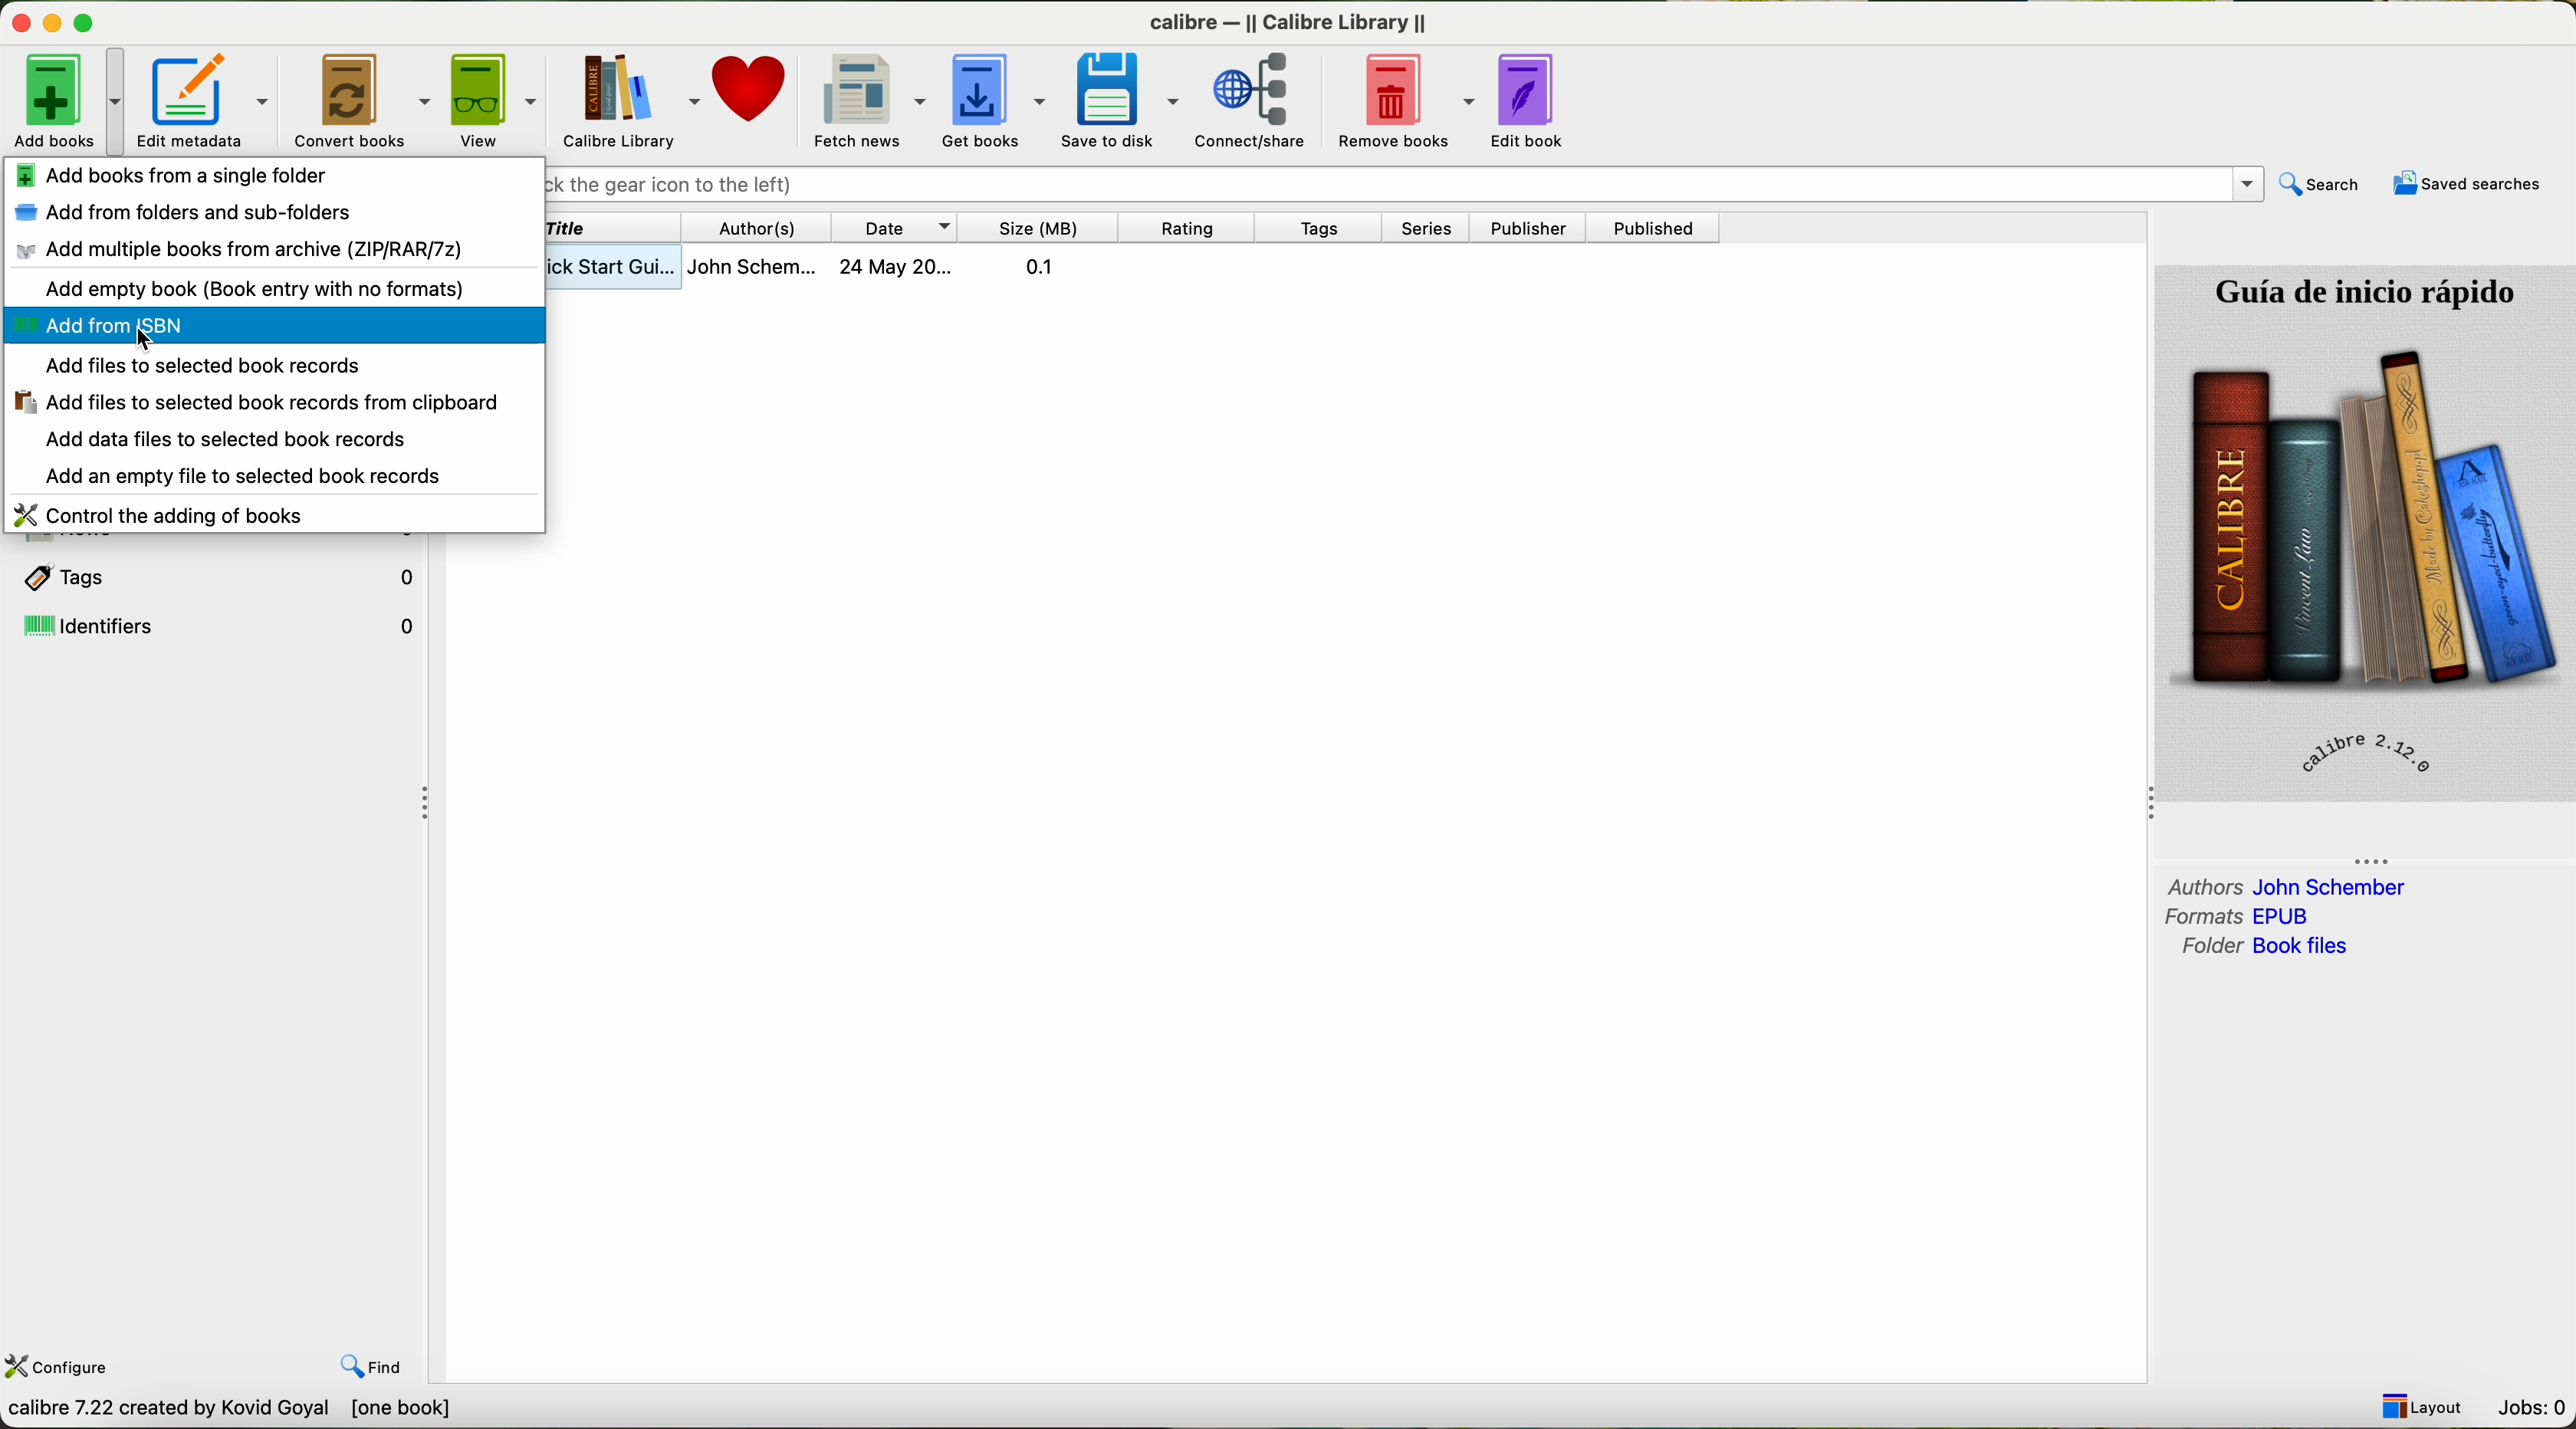 The width and height of the screenshot is (2576, 1429). Describe the element at coordinates (604, 227) in the screenshot. I see `title` at that location.